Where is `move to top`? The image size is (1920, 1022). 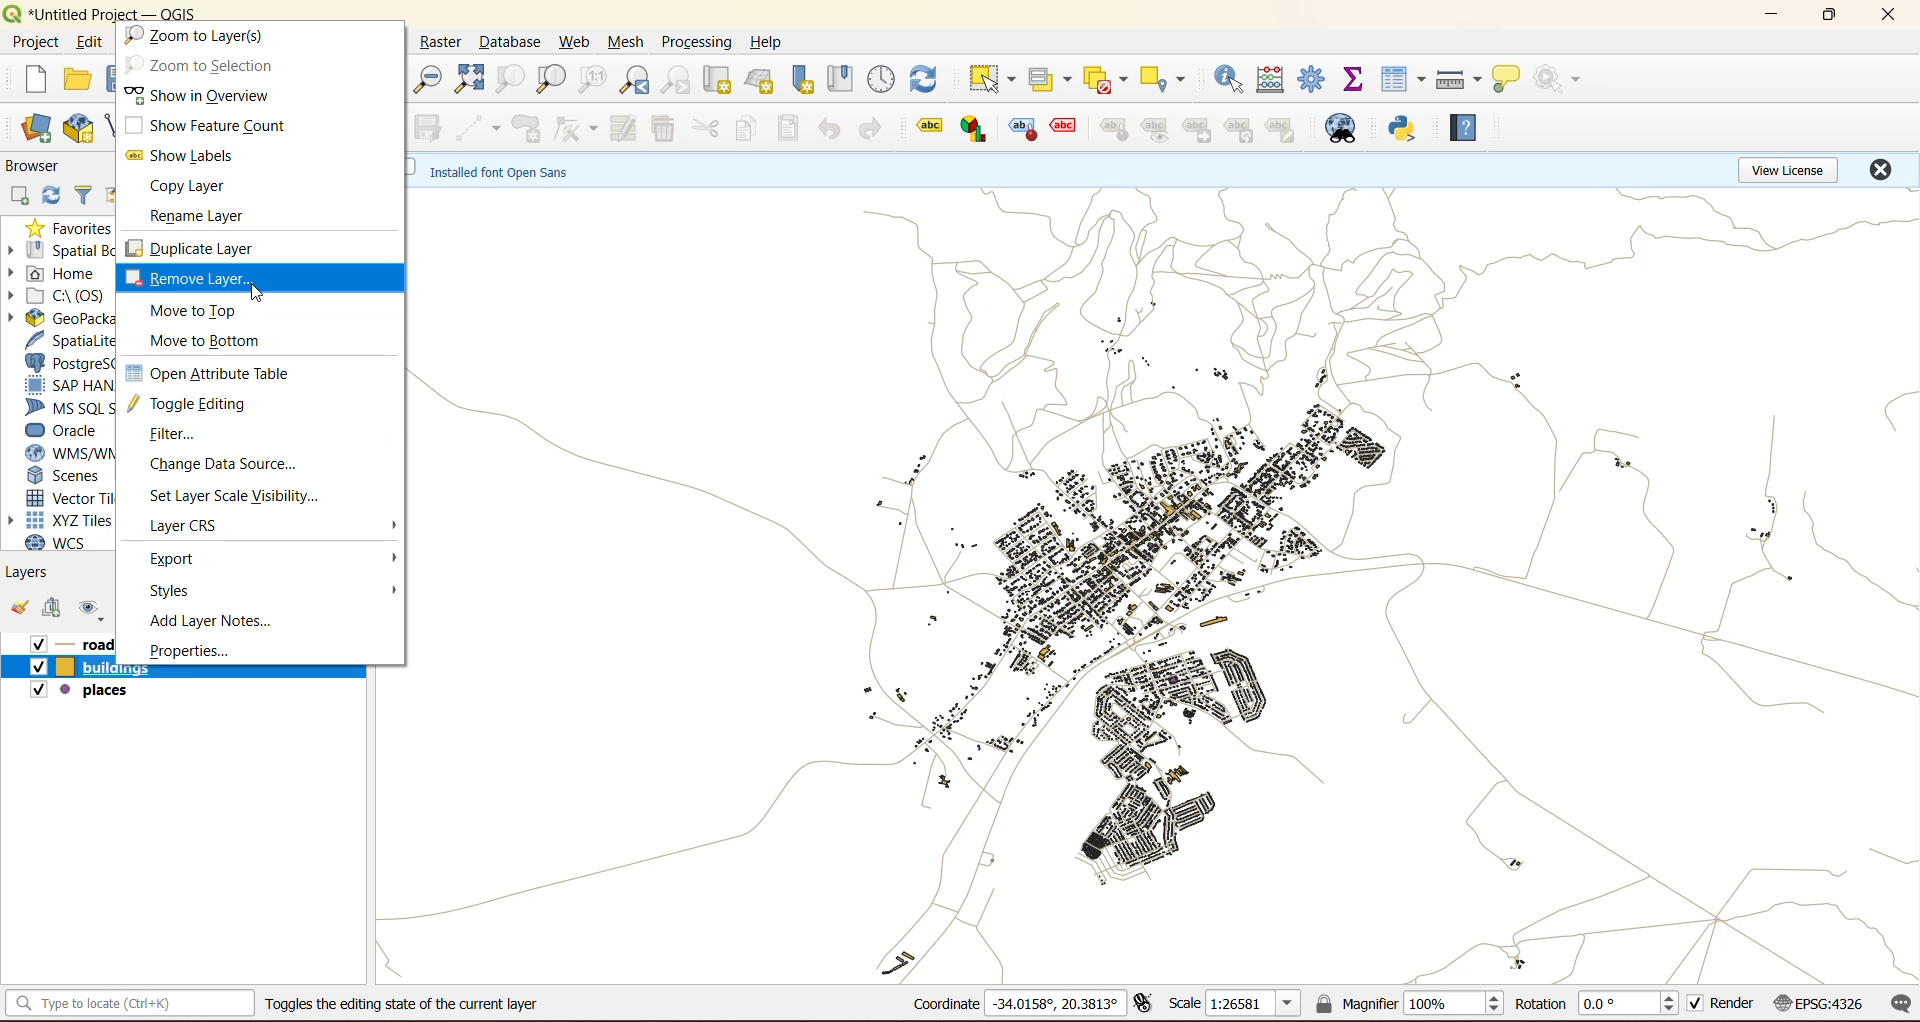
move to top is located at coordinates (197, 312).